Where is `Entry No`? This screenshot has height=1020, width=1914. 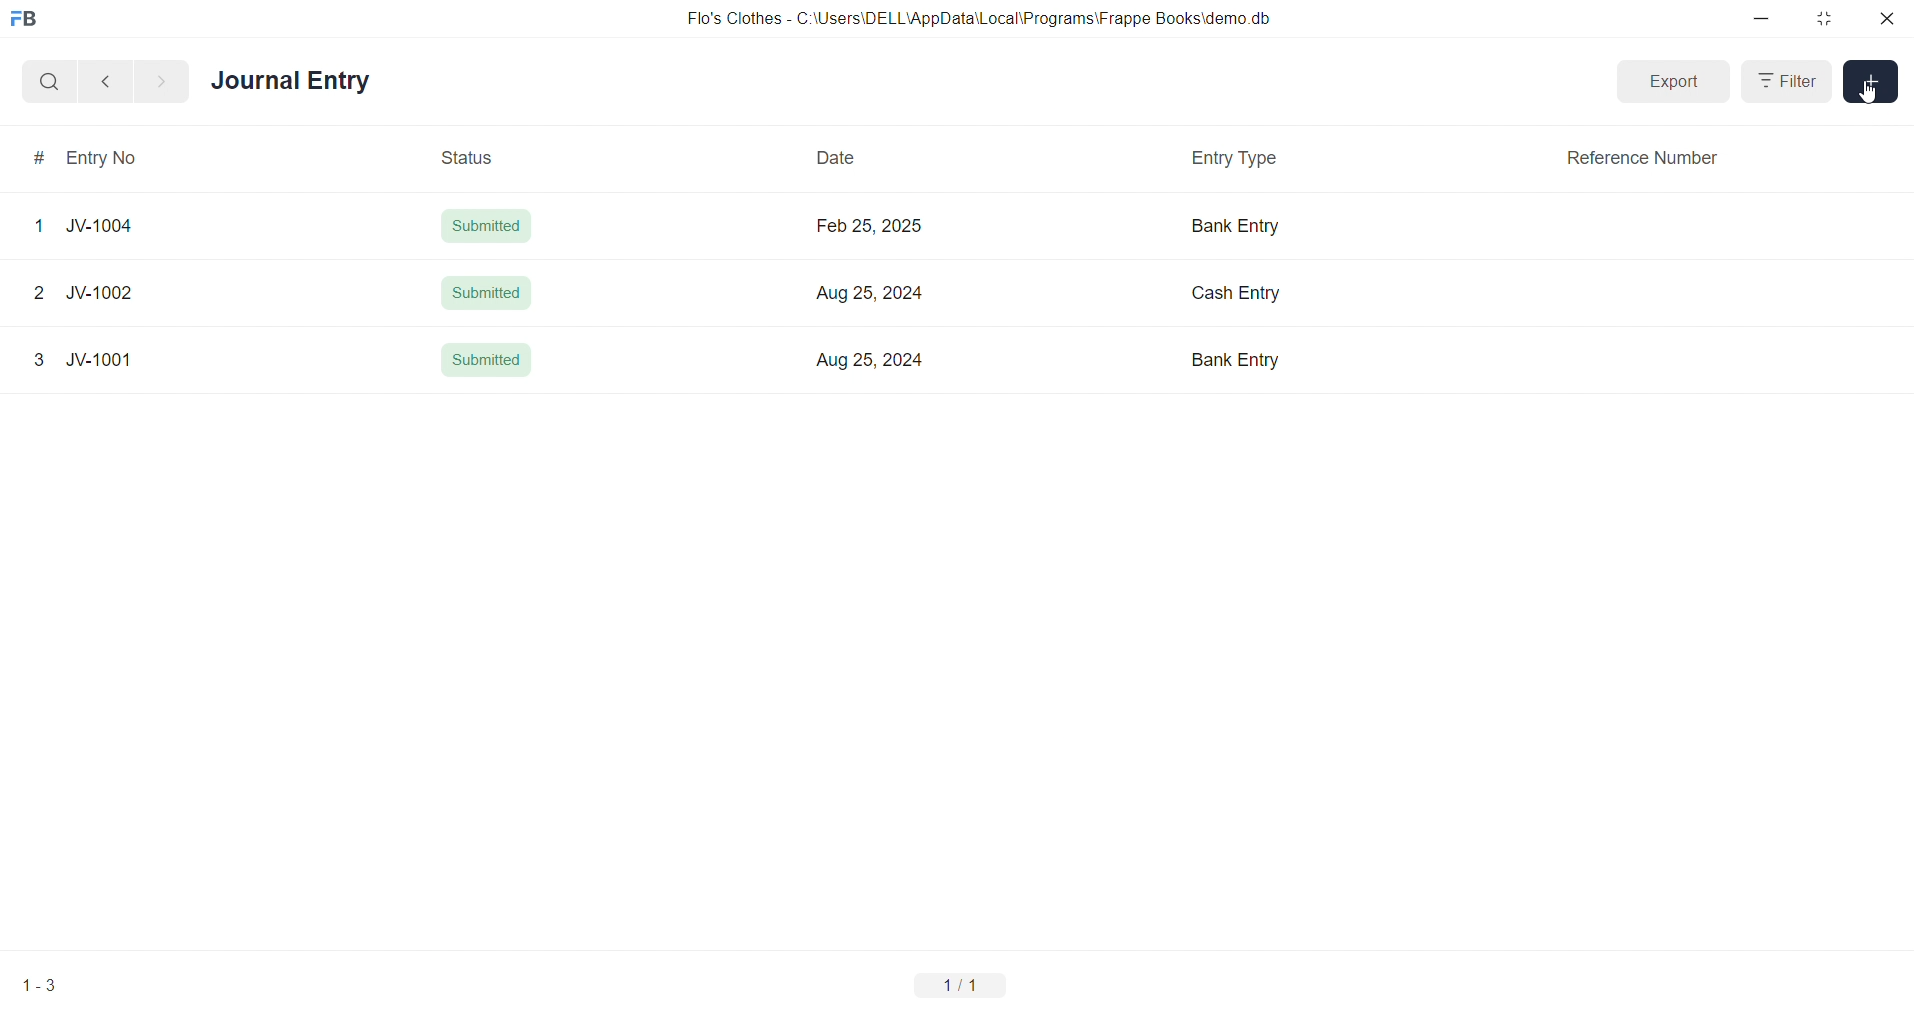
Entry No is located at coordinates (108, 159).